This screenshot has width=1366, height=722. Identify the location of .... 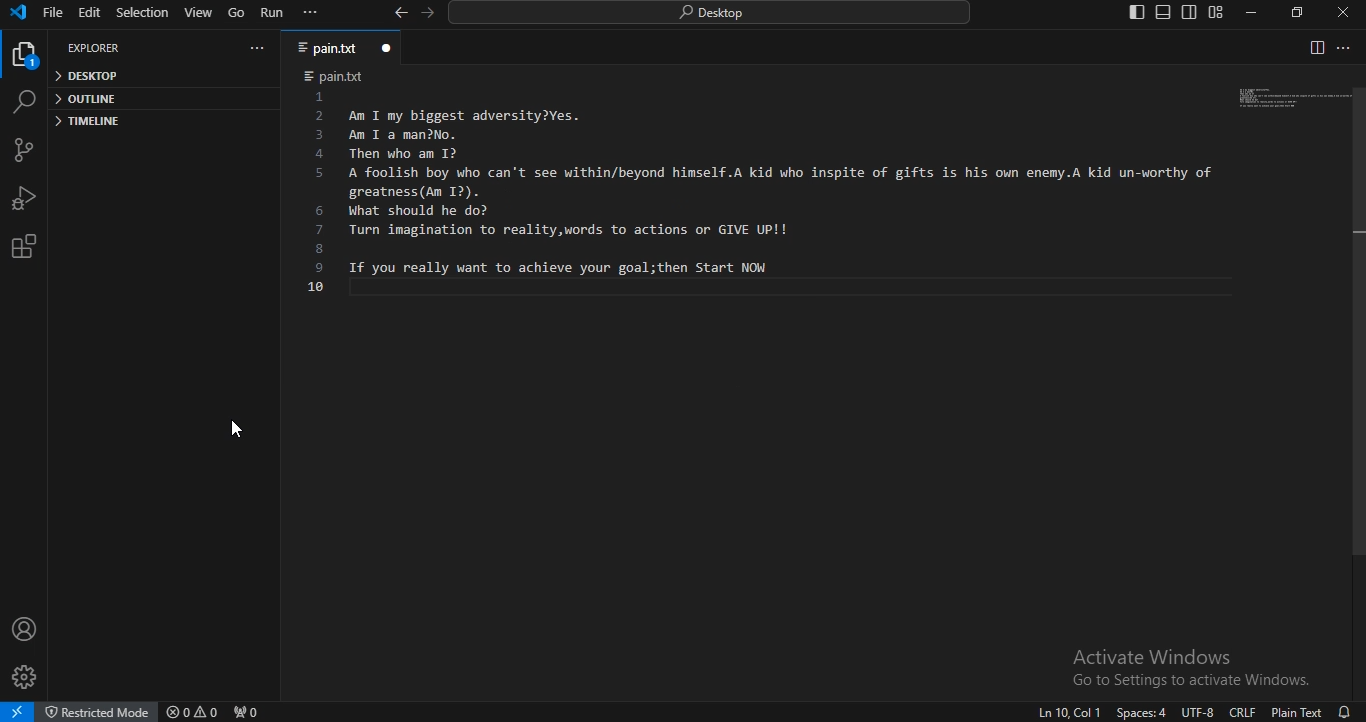
(310, 12).